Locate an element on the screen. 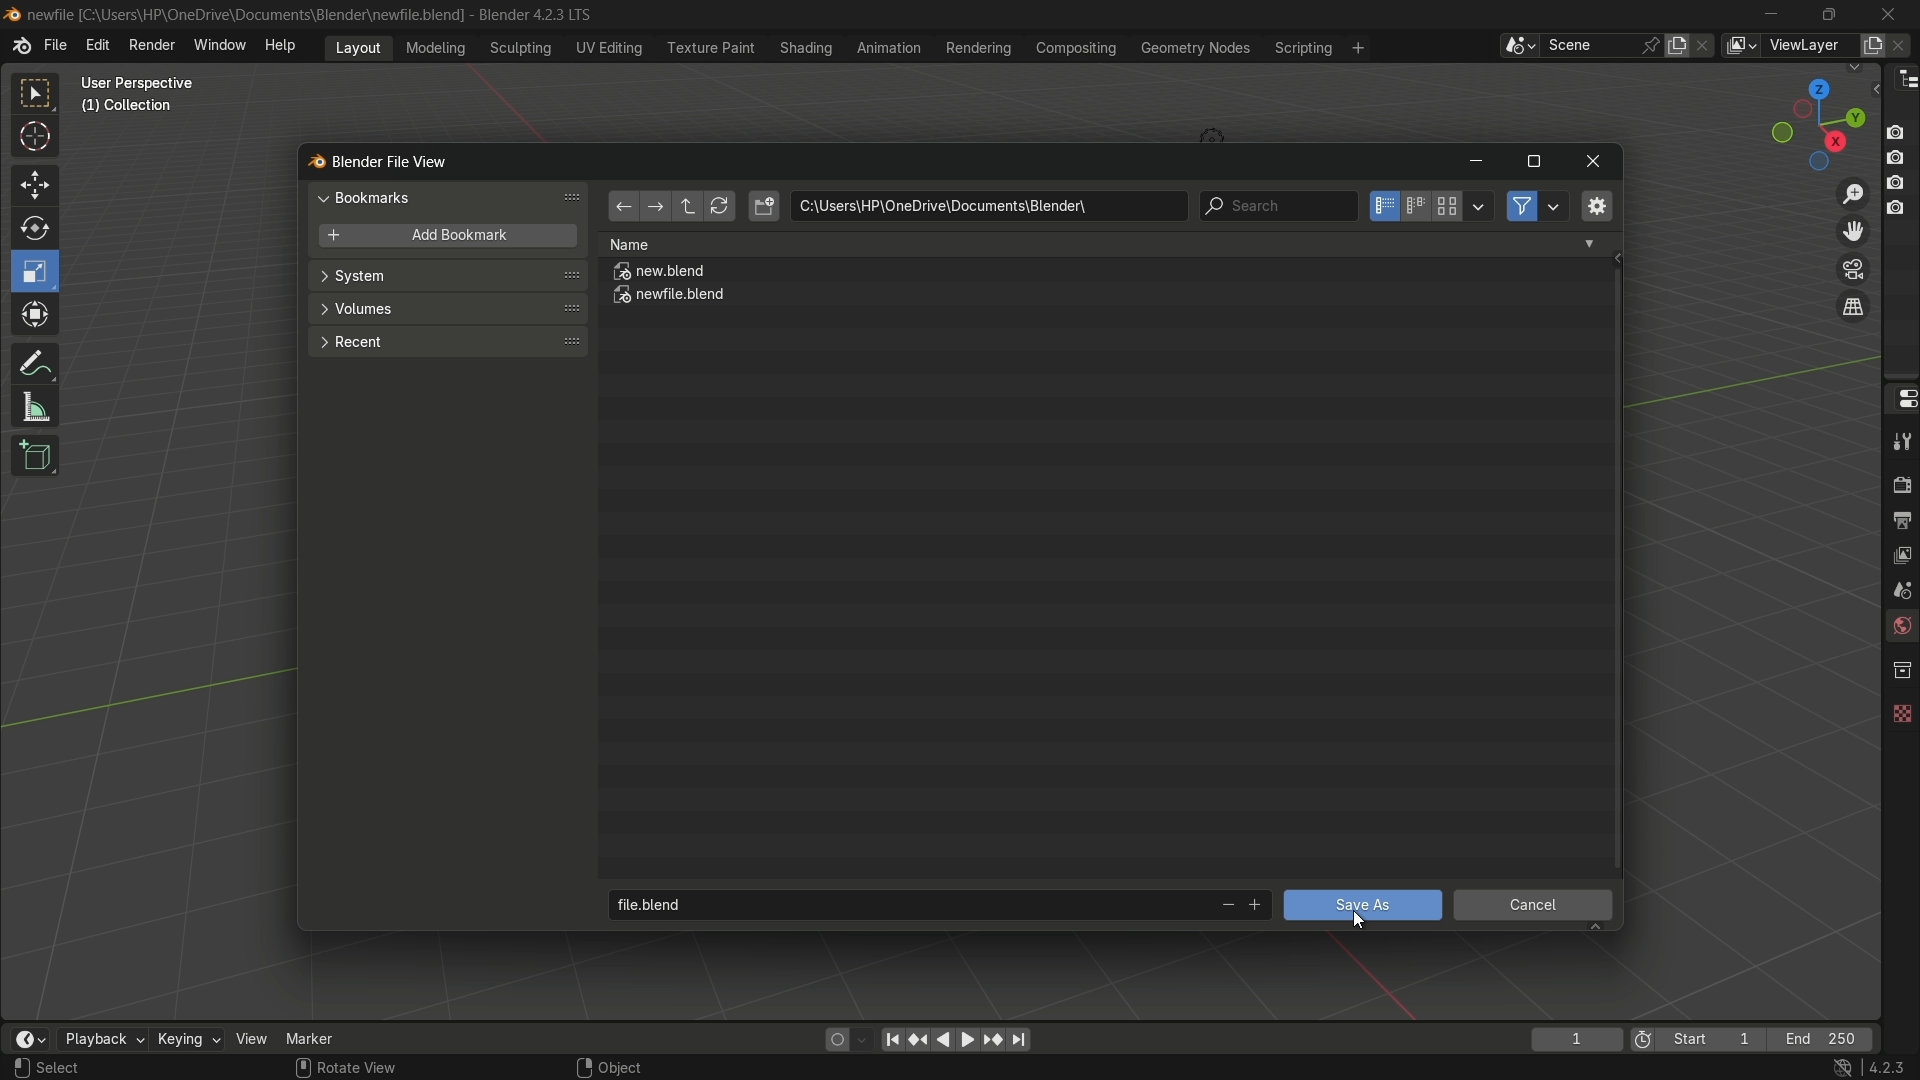 This screenshot has height=1080, width=1920. render menu is located at coordinates (152, 43).